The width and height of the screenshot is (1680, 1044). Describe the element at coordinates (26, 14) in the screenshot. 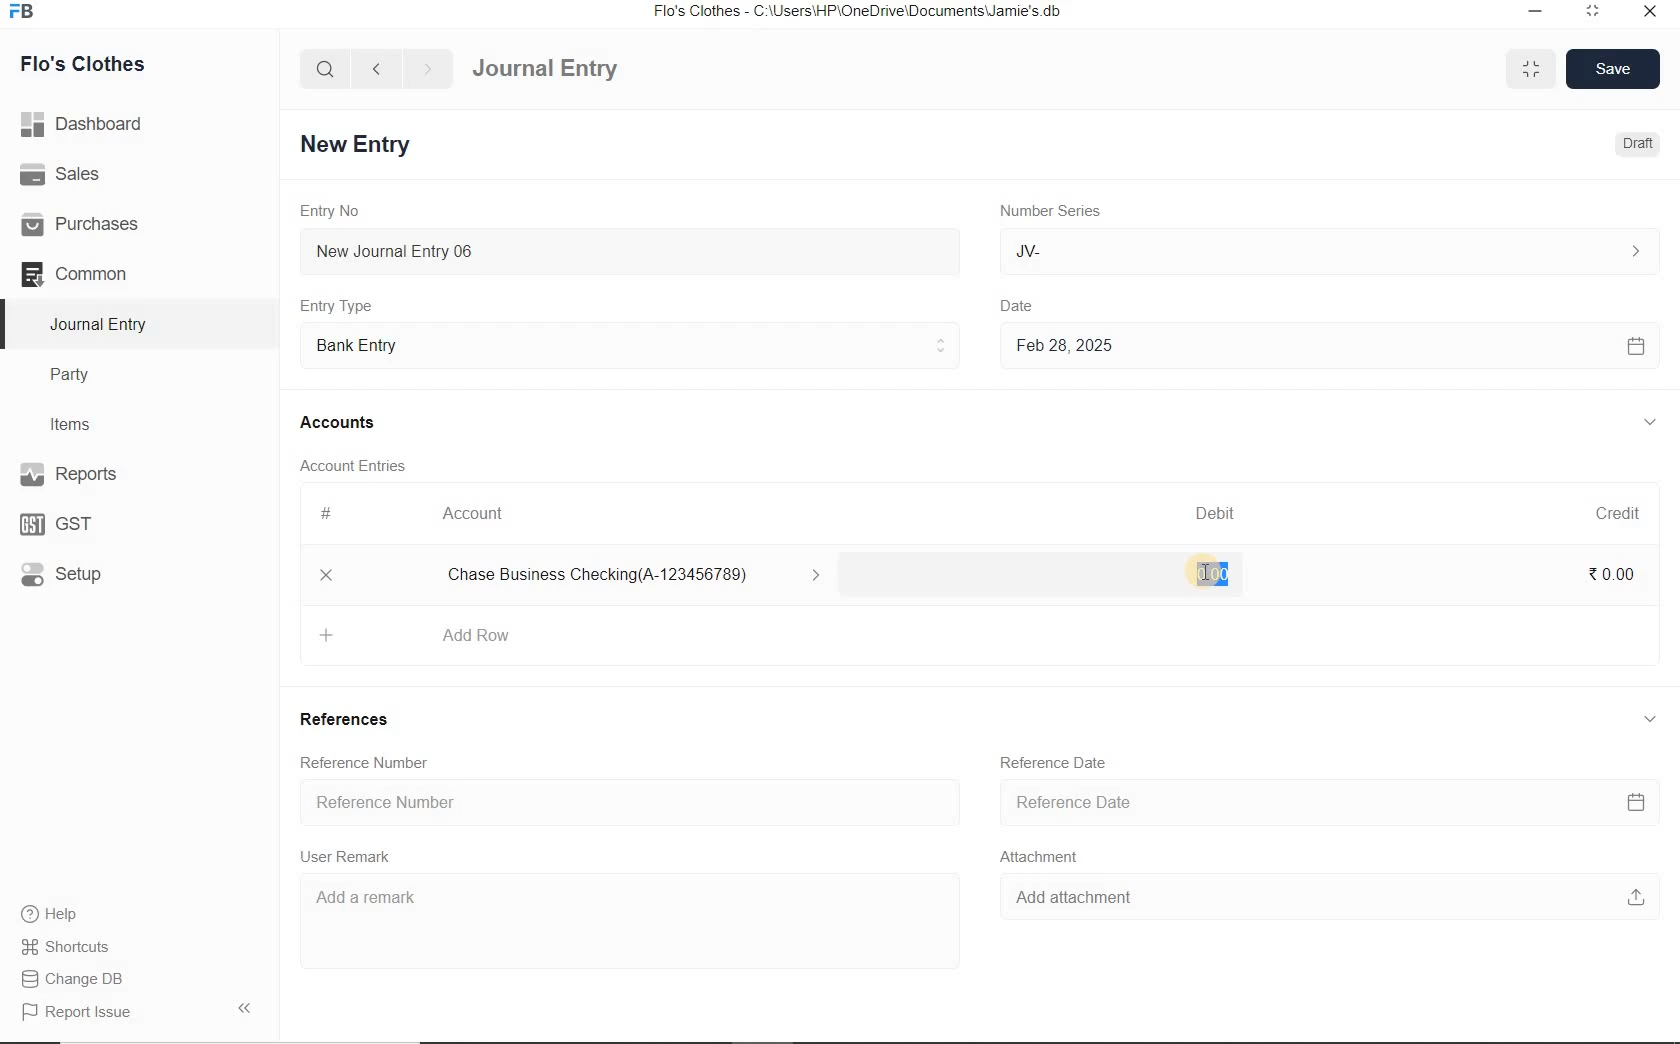

I see `Frappe Books logo` at that location.